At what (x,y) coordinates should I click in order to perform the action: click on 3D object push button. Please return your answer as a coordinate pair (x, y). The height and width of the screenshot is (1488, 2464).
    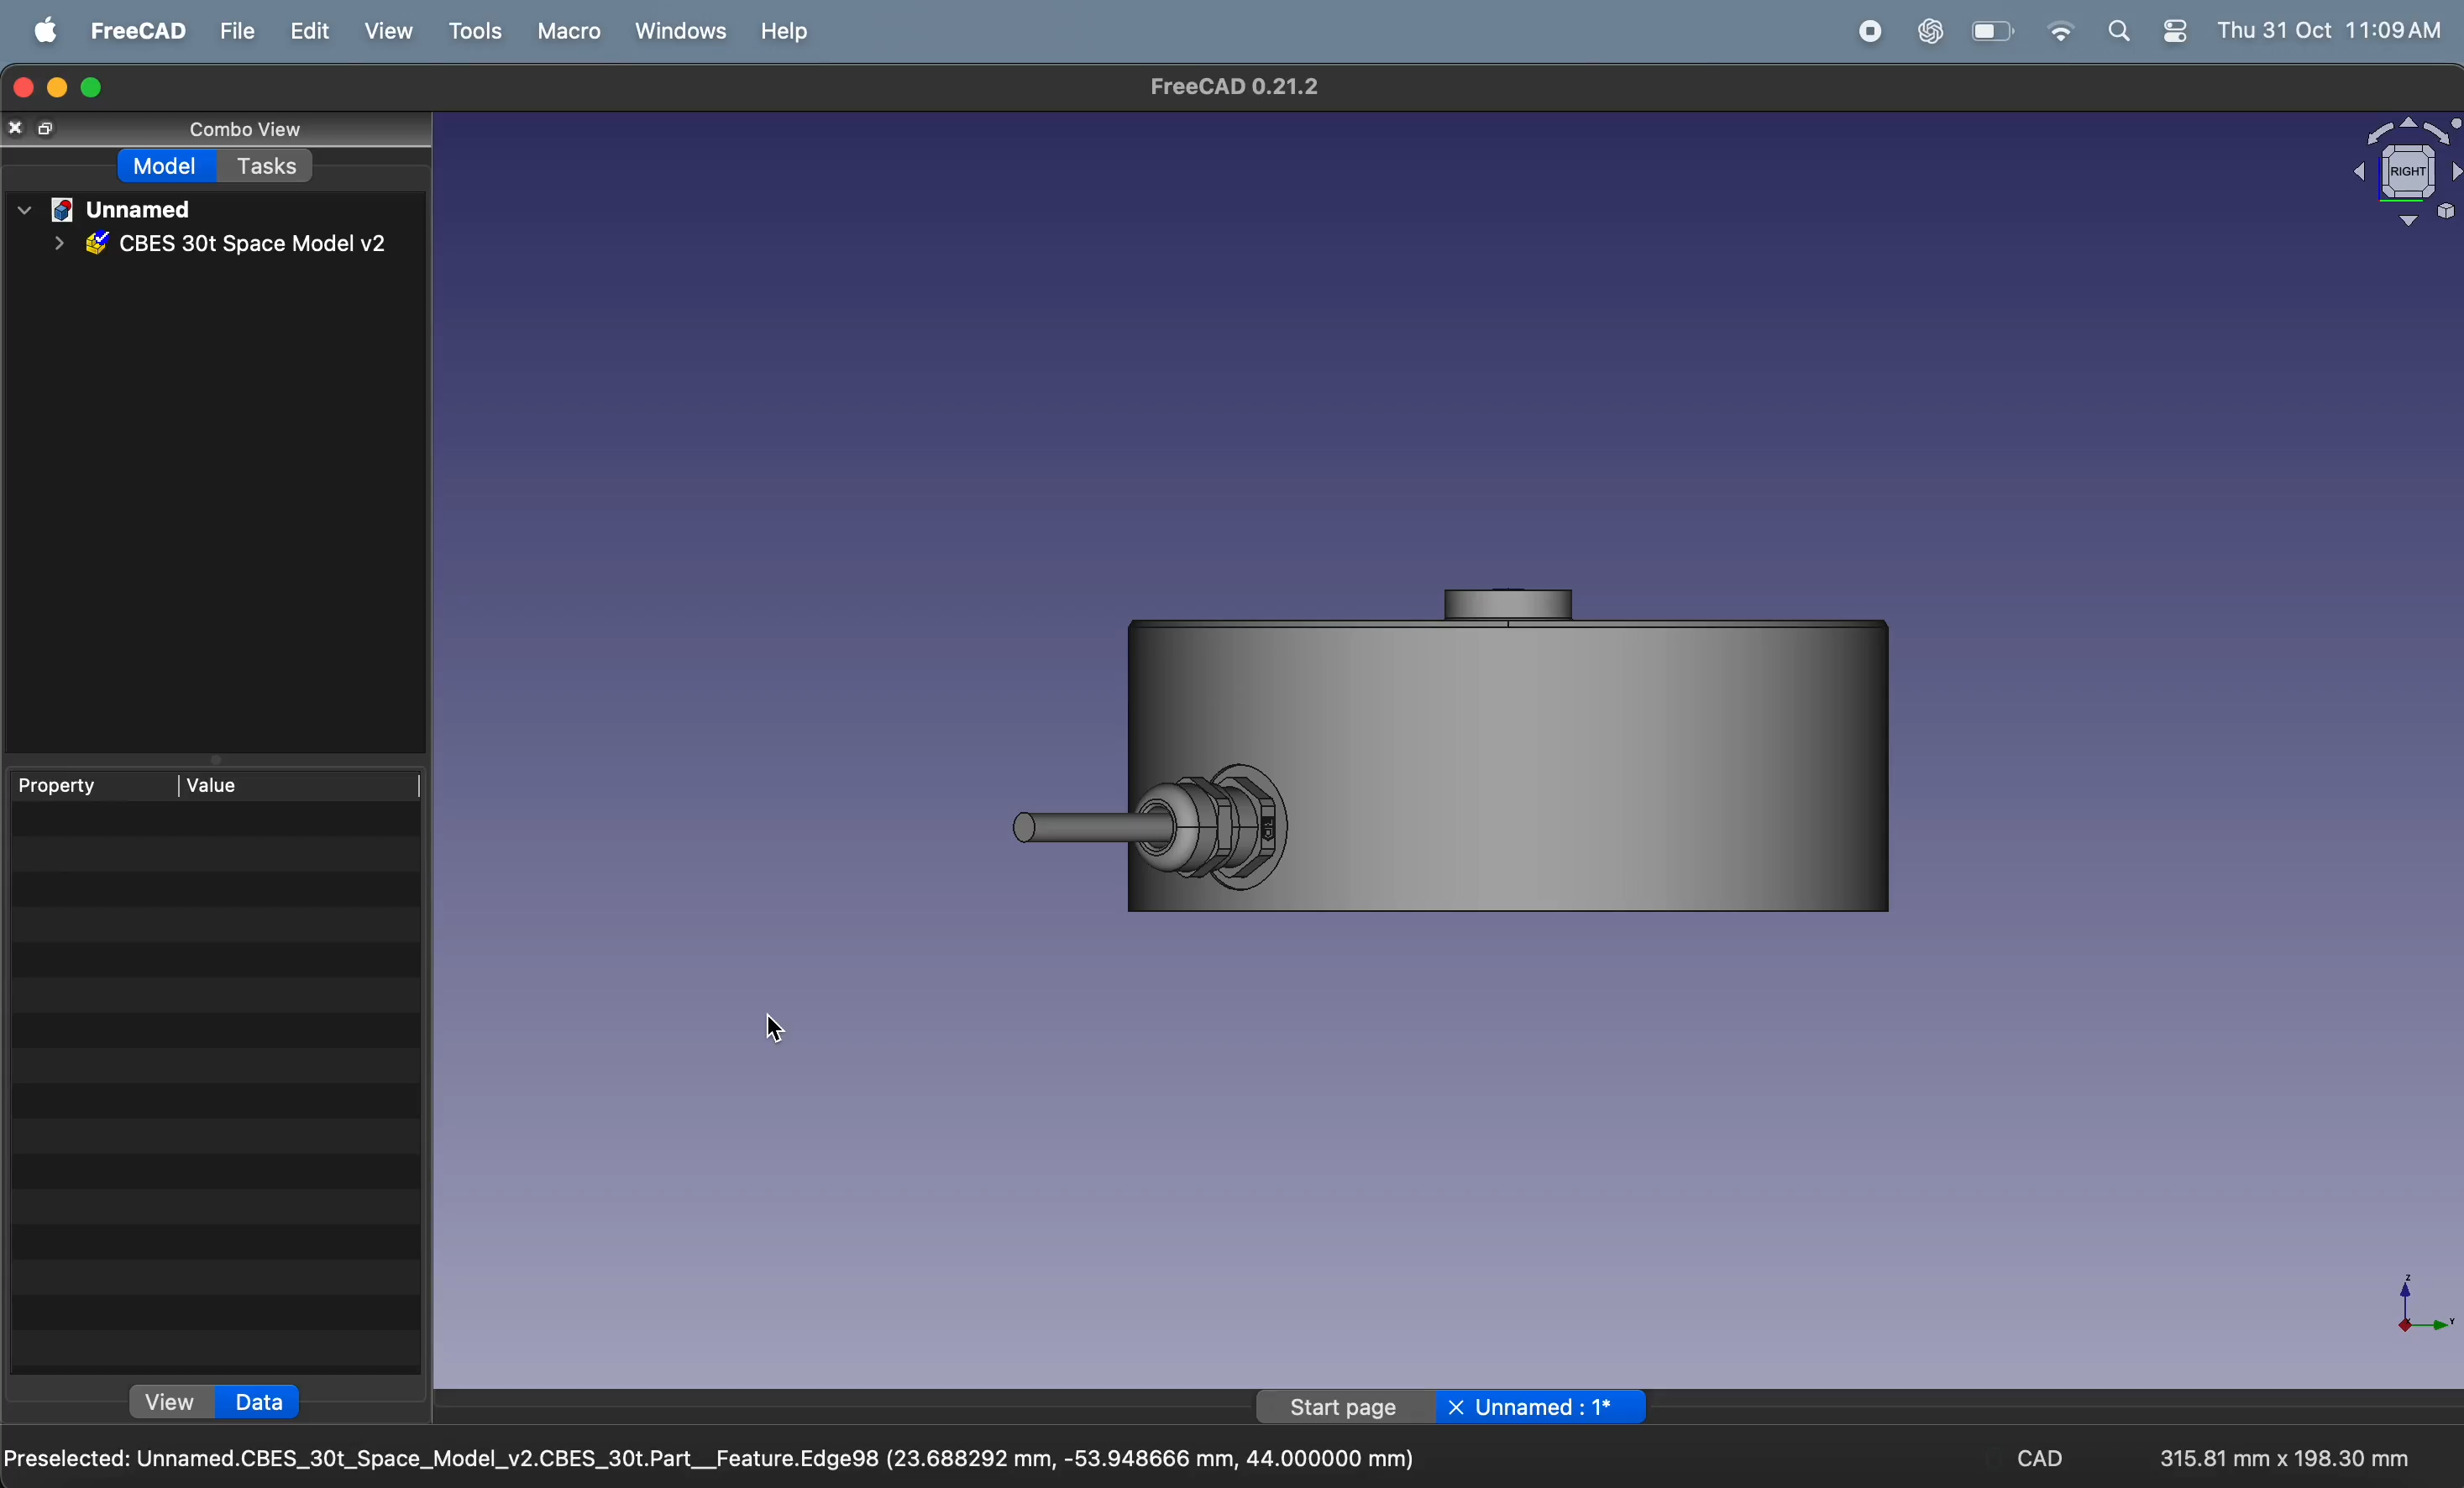
    Looking at the image, I should click on (1457, 748).